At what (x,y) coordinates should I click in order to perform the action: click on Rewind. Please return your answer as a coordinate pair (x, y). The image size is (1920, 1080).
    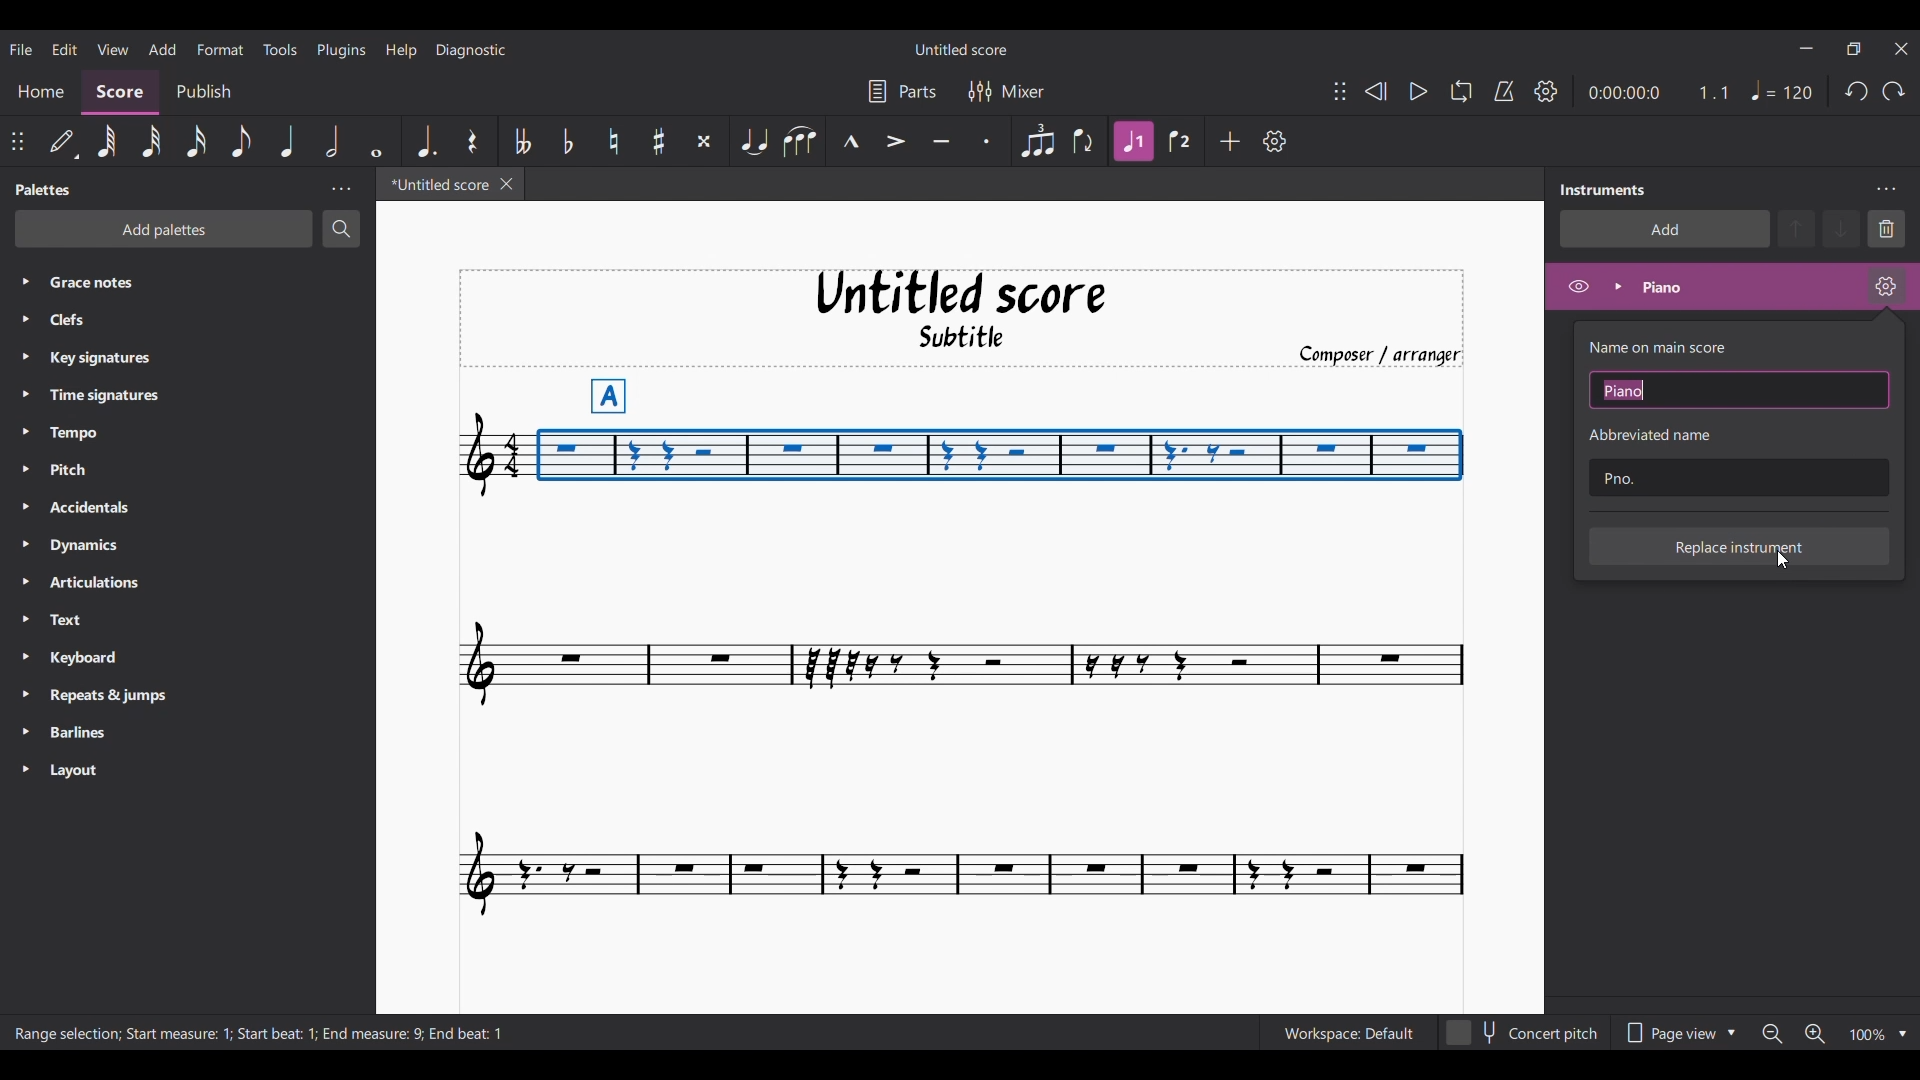
    Looking at the image, I should click on (1375, 91).